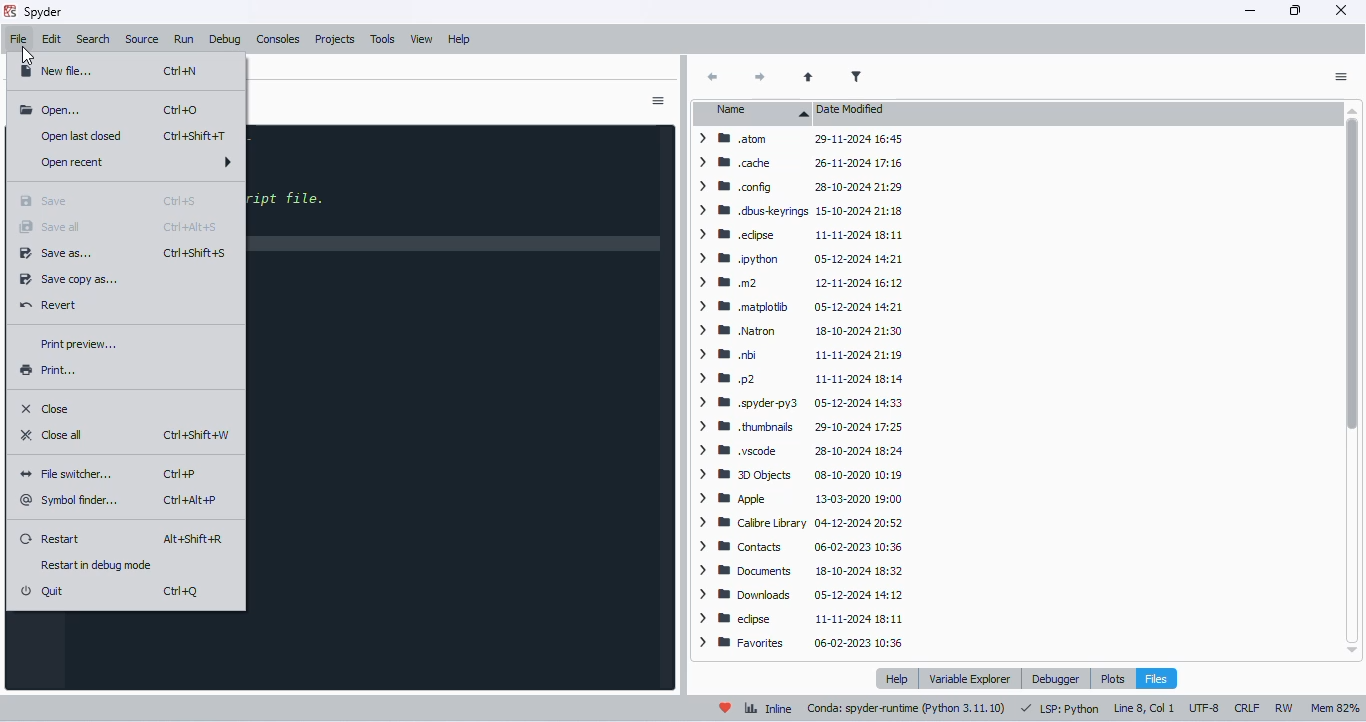 The height and width of the screenshot is (722, 1366). Describe the element at coordinates (135, 163) in the screenshot. I see `open recent` at that location.